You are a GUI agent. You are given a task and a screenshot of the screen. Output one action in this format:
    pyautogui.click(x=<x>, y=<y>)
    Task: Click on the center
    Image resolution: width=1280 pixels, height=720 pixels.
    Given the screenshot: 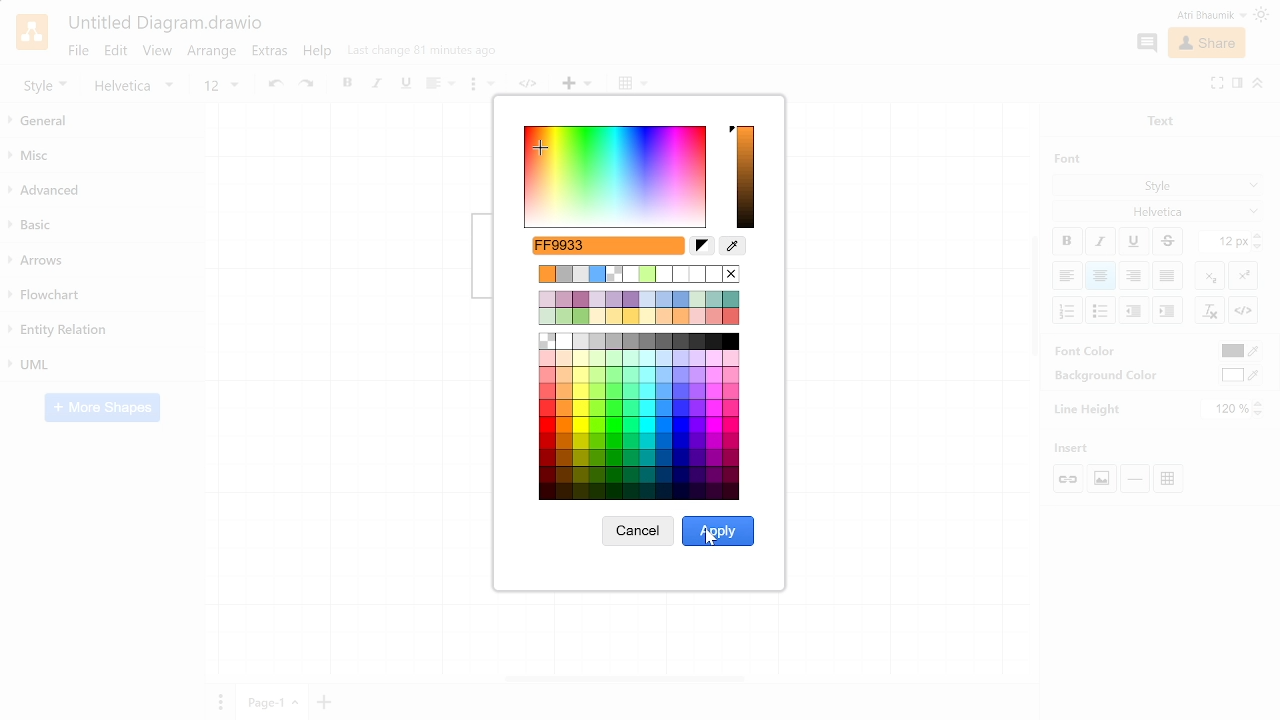 What is the action you would take?
    pyautogui.click(x=1101, y=276)
    